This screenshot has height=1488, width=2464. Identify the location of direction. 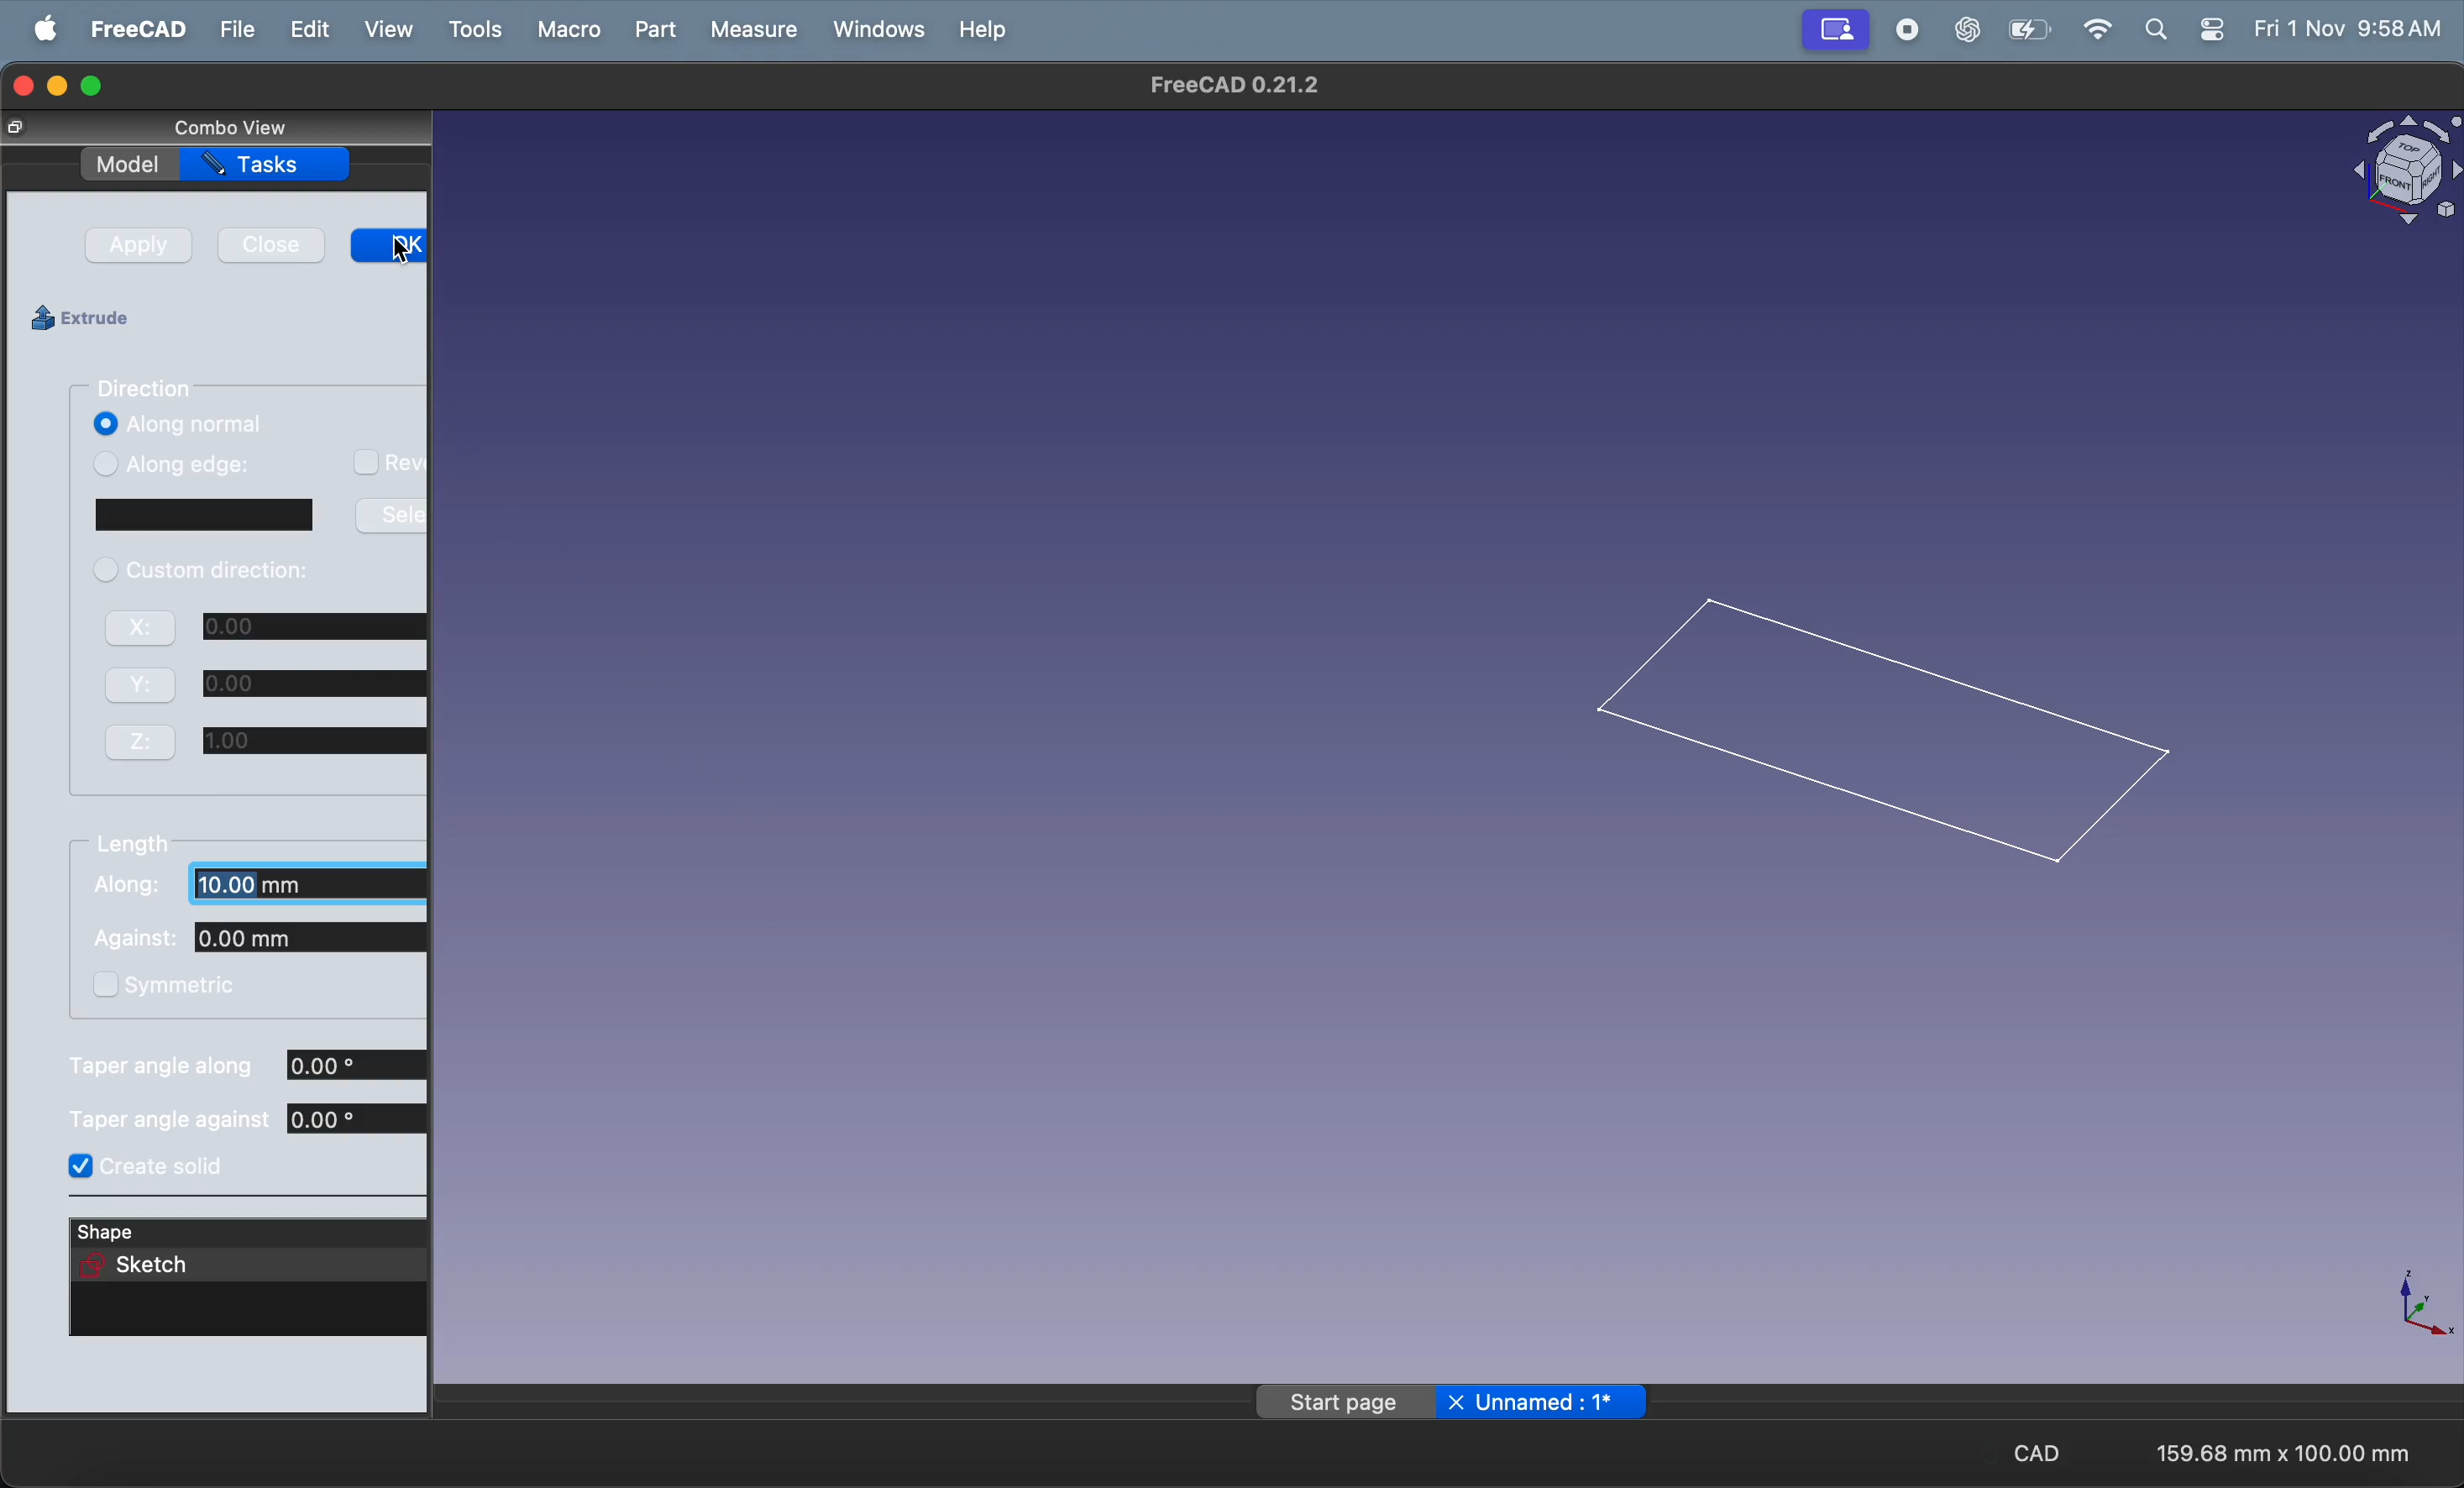
(164, 385).